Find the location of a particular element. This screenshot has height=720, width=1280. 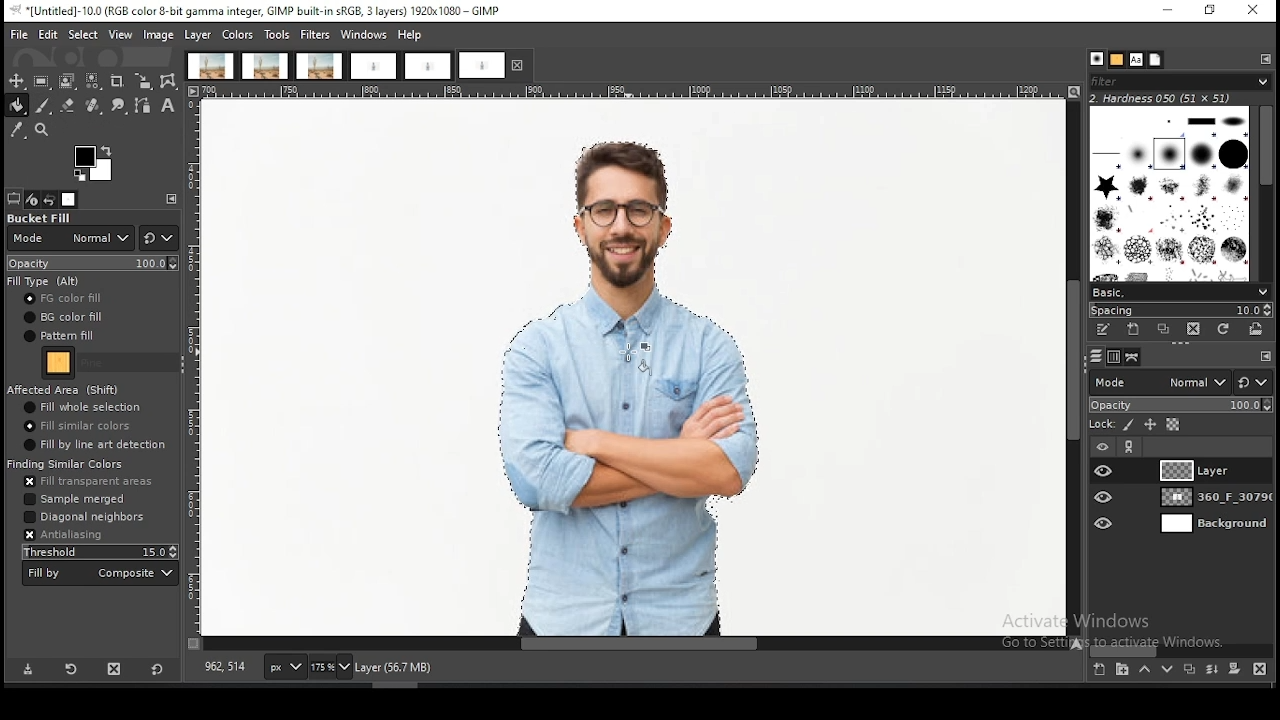

view is located at coordinates (122, 34).